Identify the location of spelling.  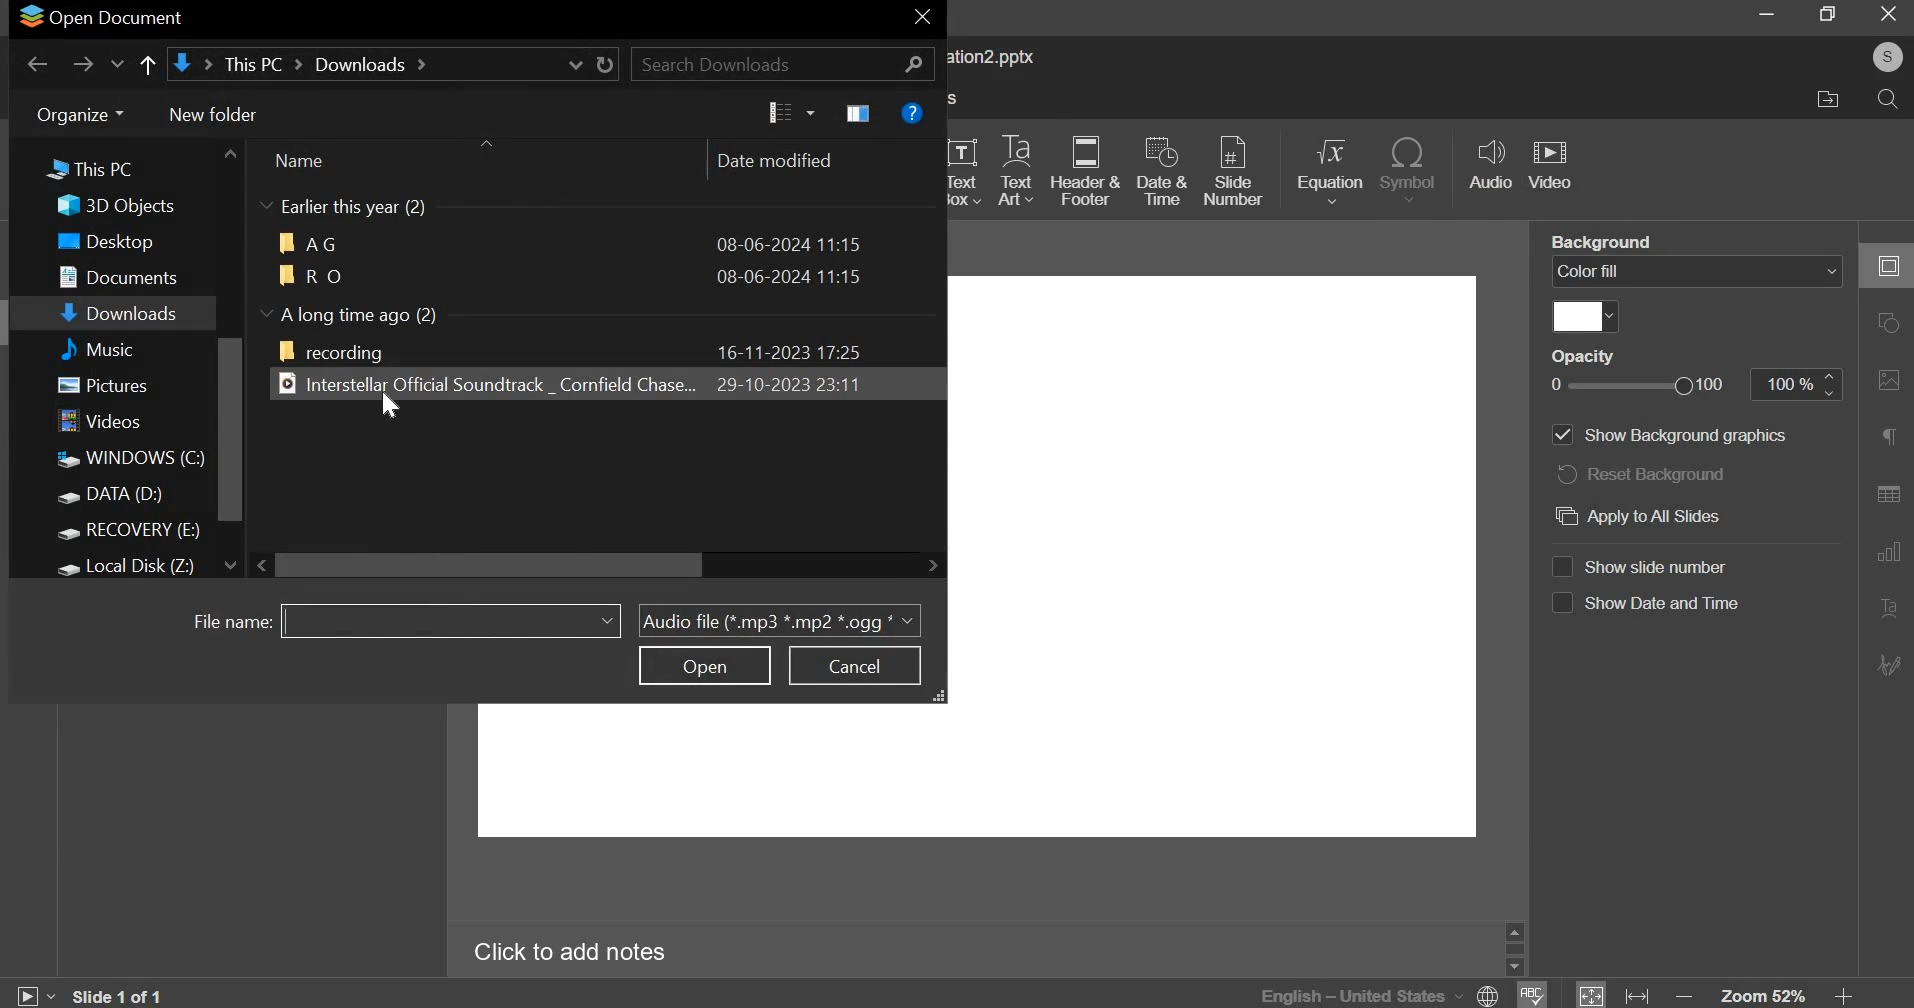
(1530, 994).